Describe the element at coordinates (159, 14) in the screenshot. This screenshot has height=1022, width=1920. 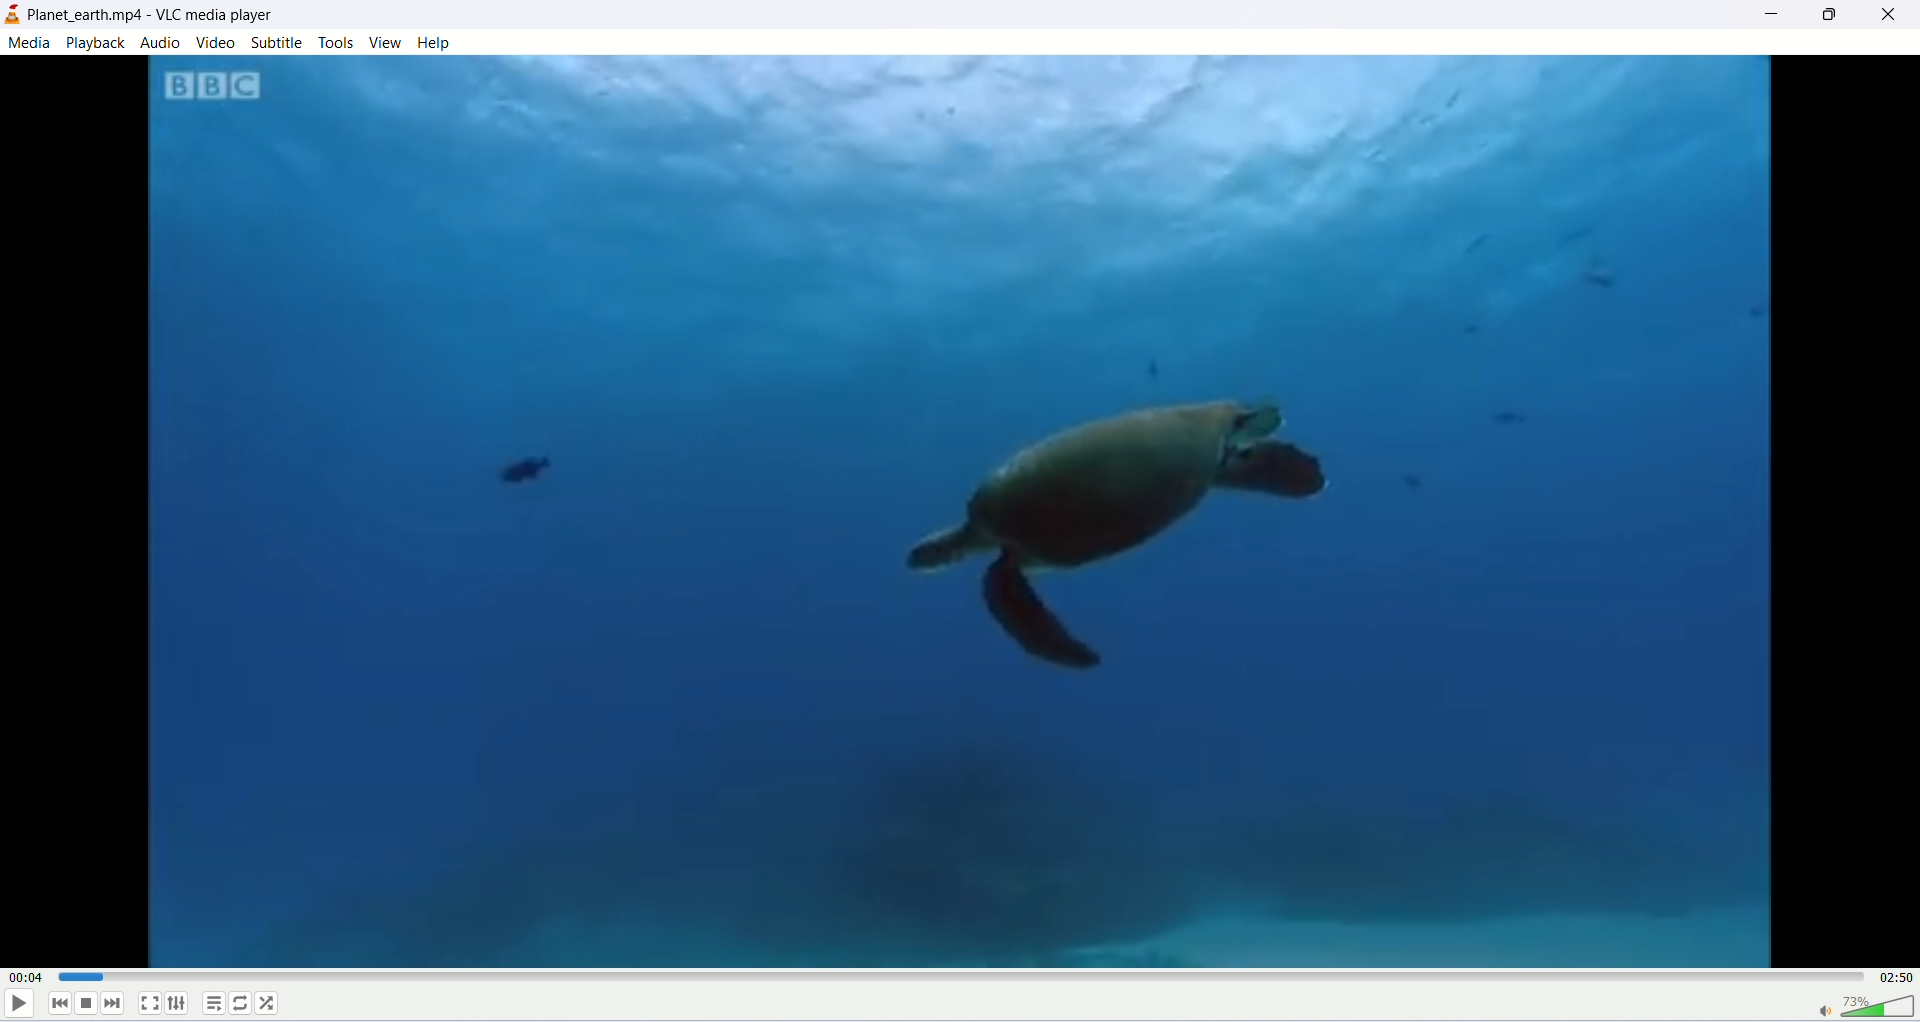
I see `planet earth.mp4-vlc media player` at that location.